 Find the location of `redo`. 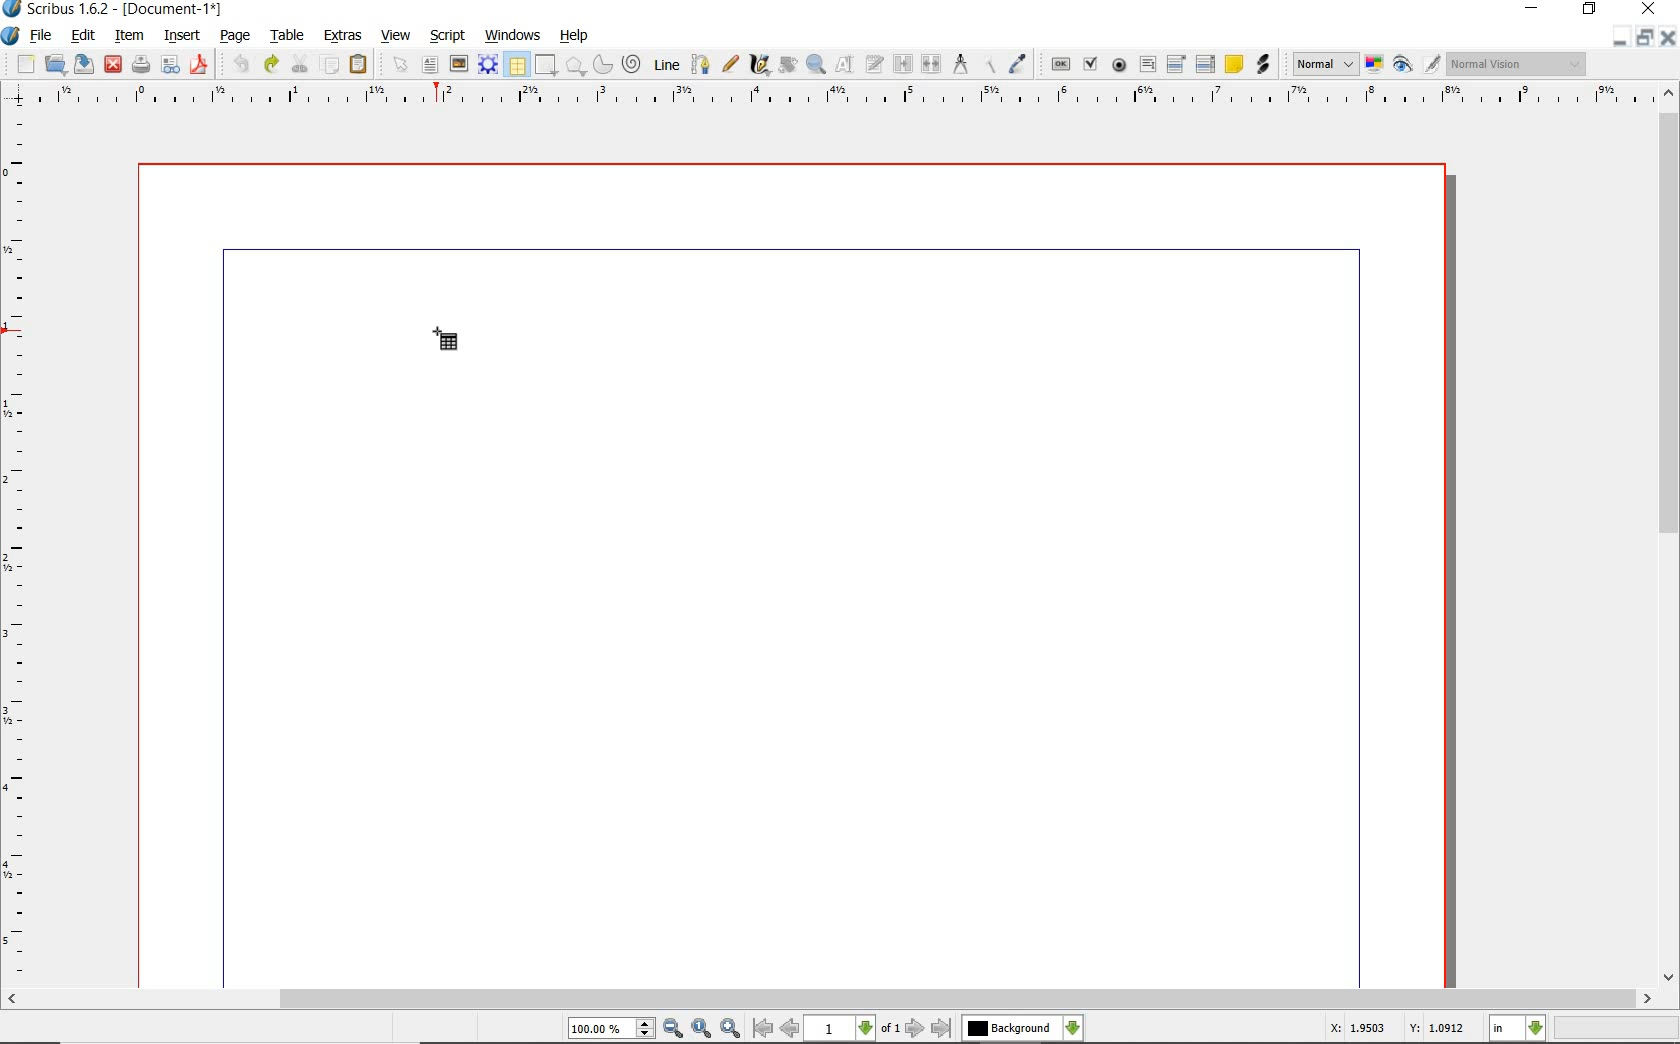

redo is located at coordinates (270, 63).